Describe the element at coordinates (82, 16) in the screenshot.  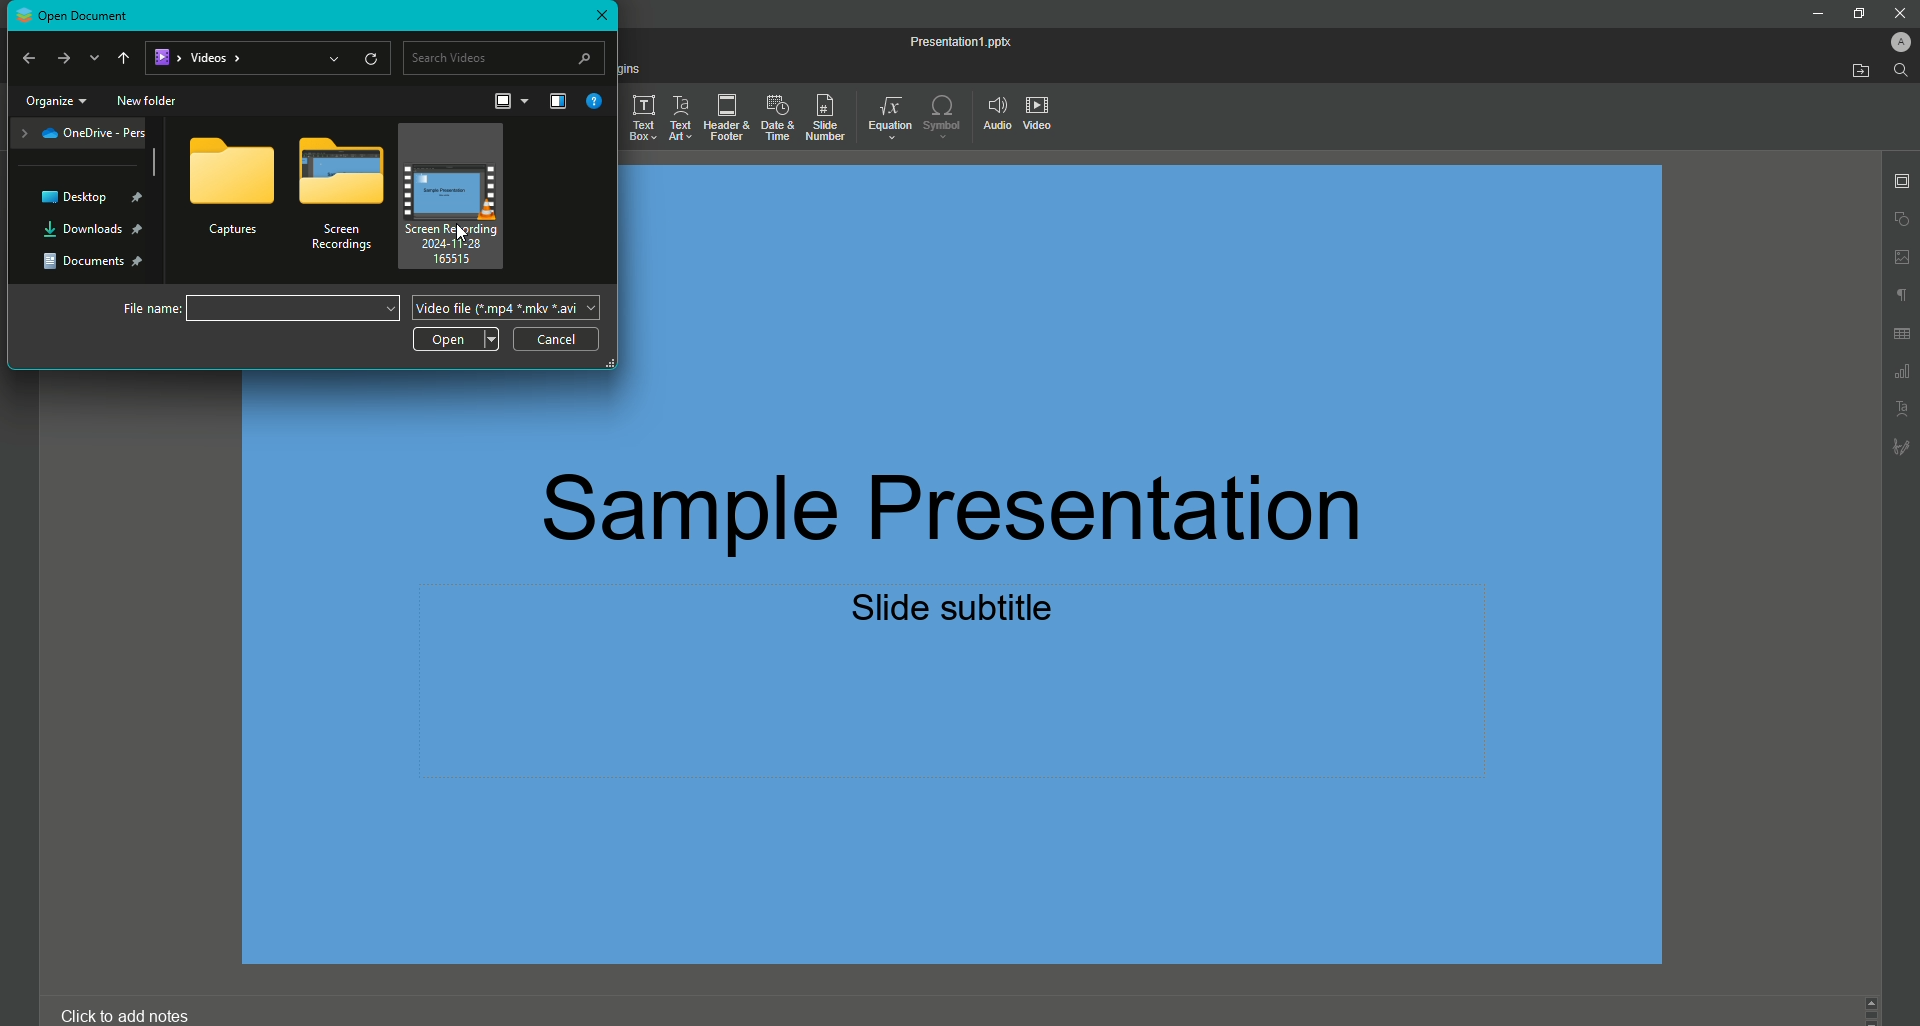
I see `Open Document` at that location.